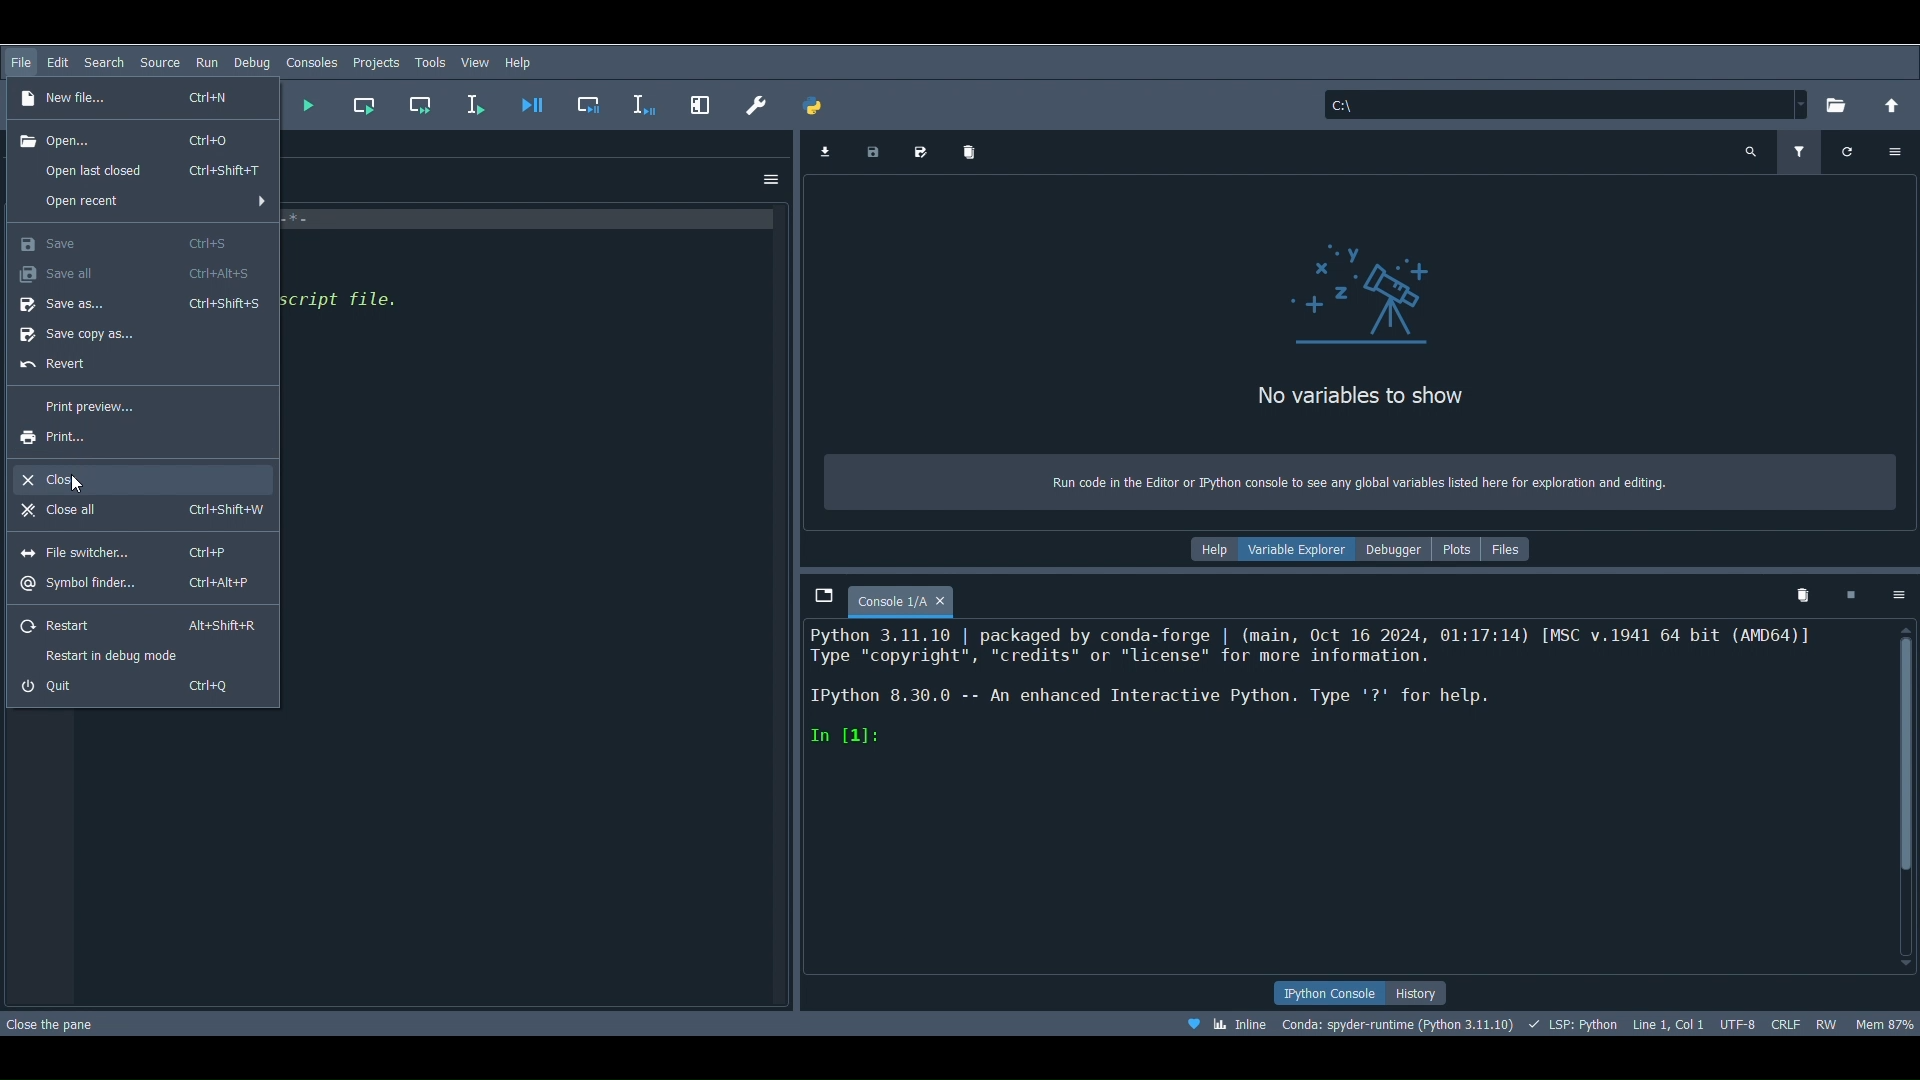 This screenshot has height=1080, width=1920. What do you see at coordinates (1230, 1025) in the screenshot?
I see `Click to toggle between inline and interactive Matplotlib plotting` at bounding box center [1230, 1025].